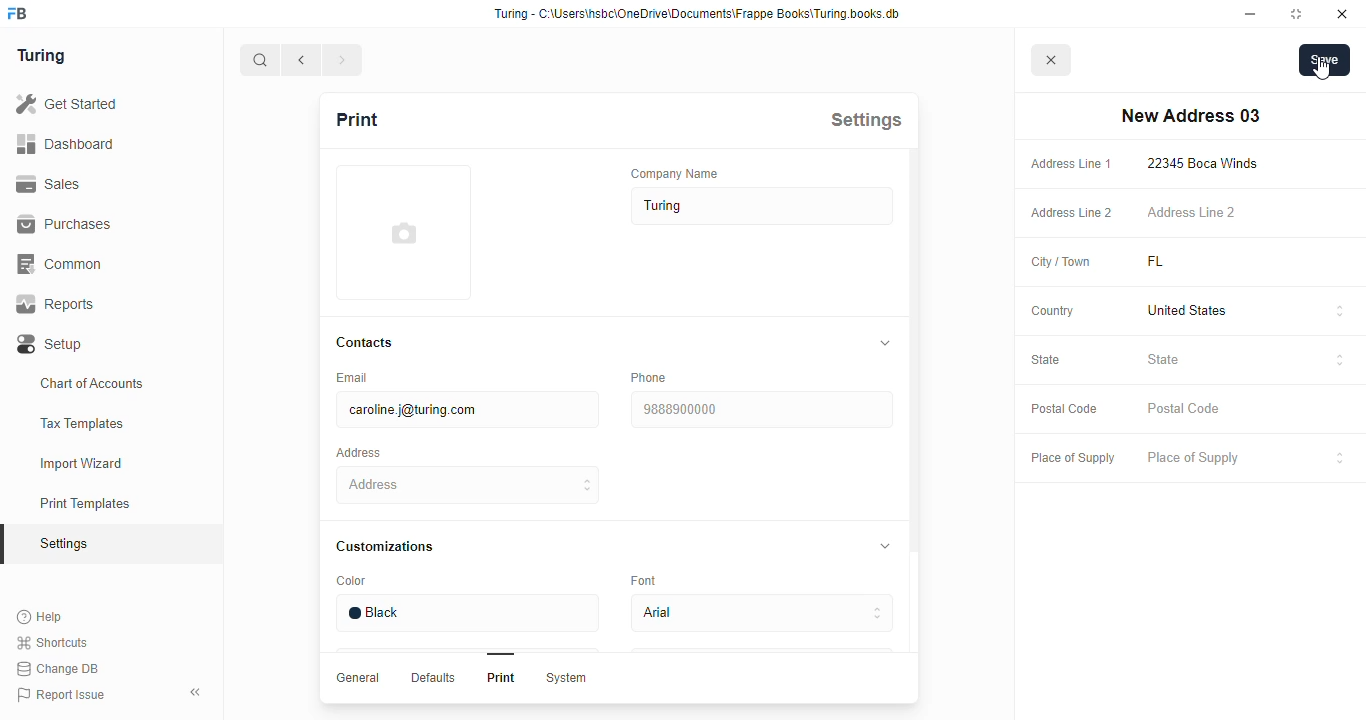 This screenshot has height=720, width=1366. What do you see at coordinates (866, 119) in the screenshot?
I see `settings` at bounding box center [866, 119].